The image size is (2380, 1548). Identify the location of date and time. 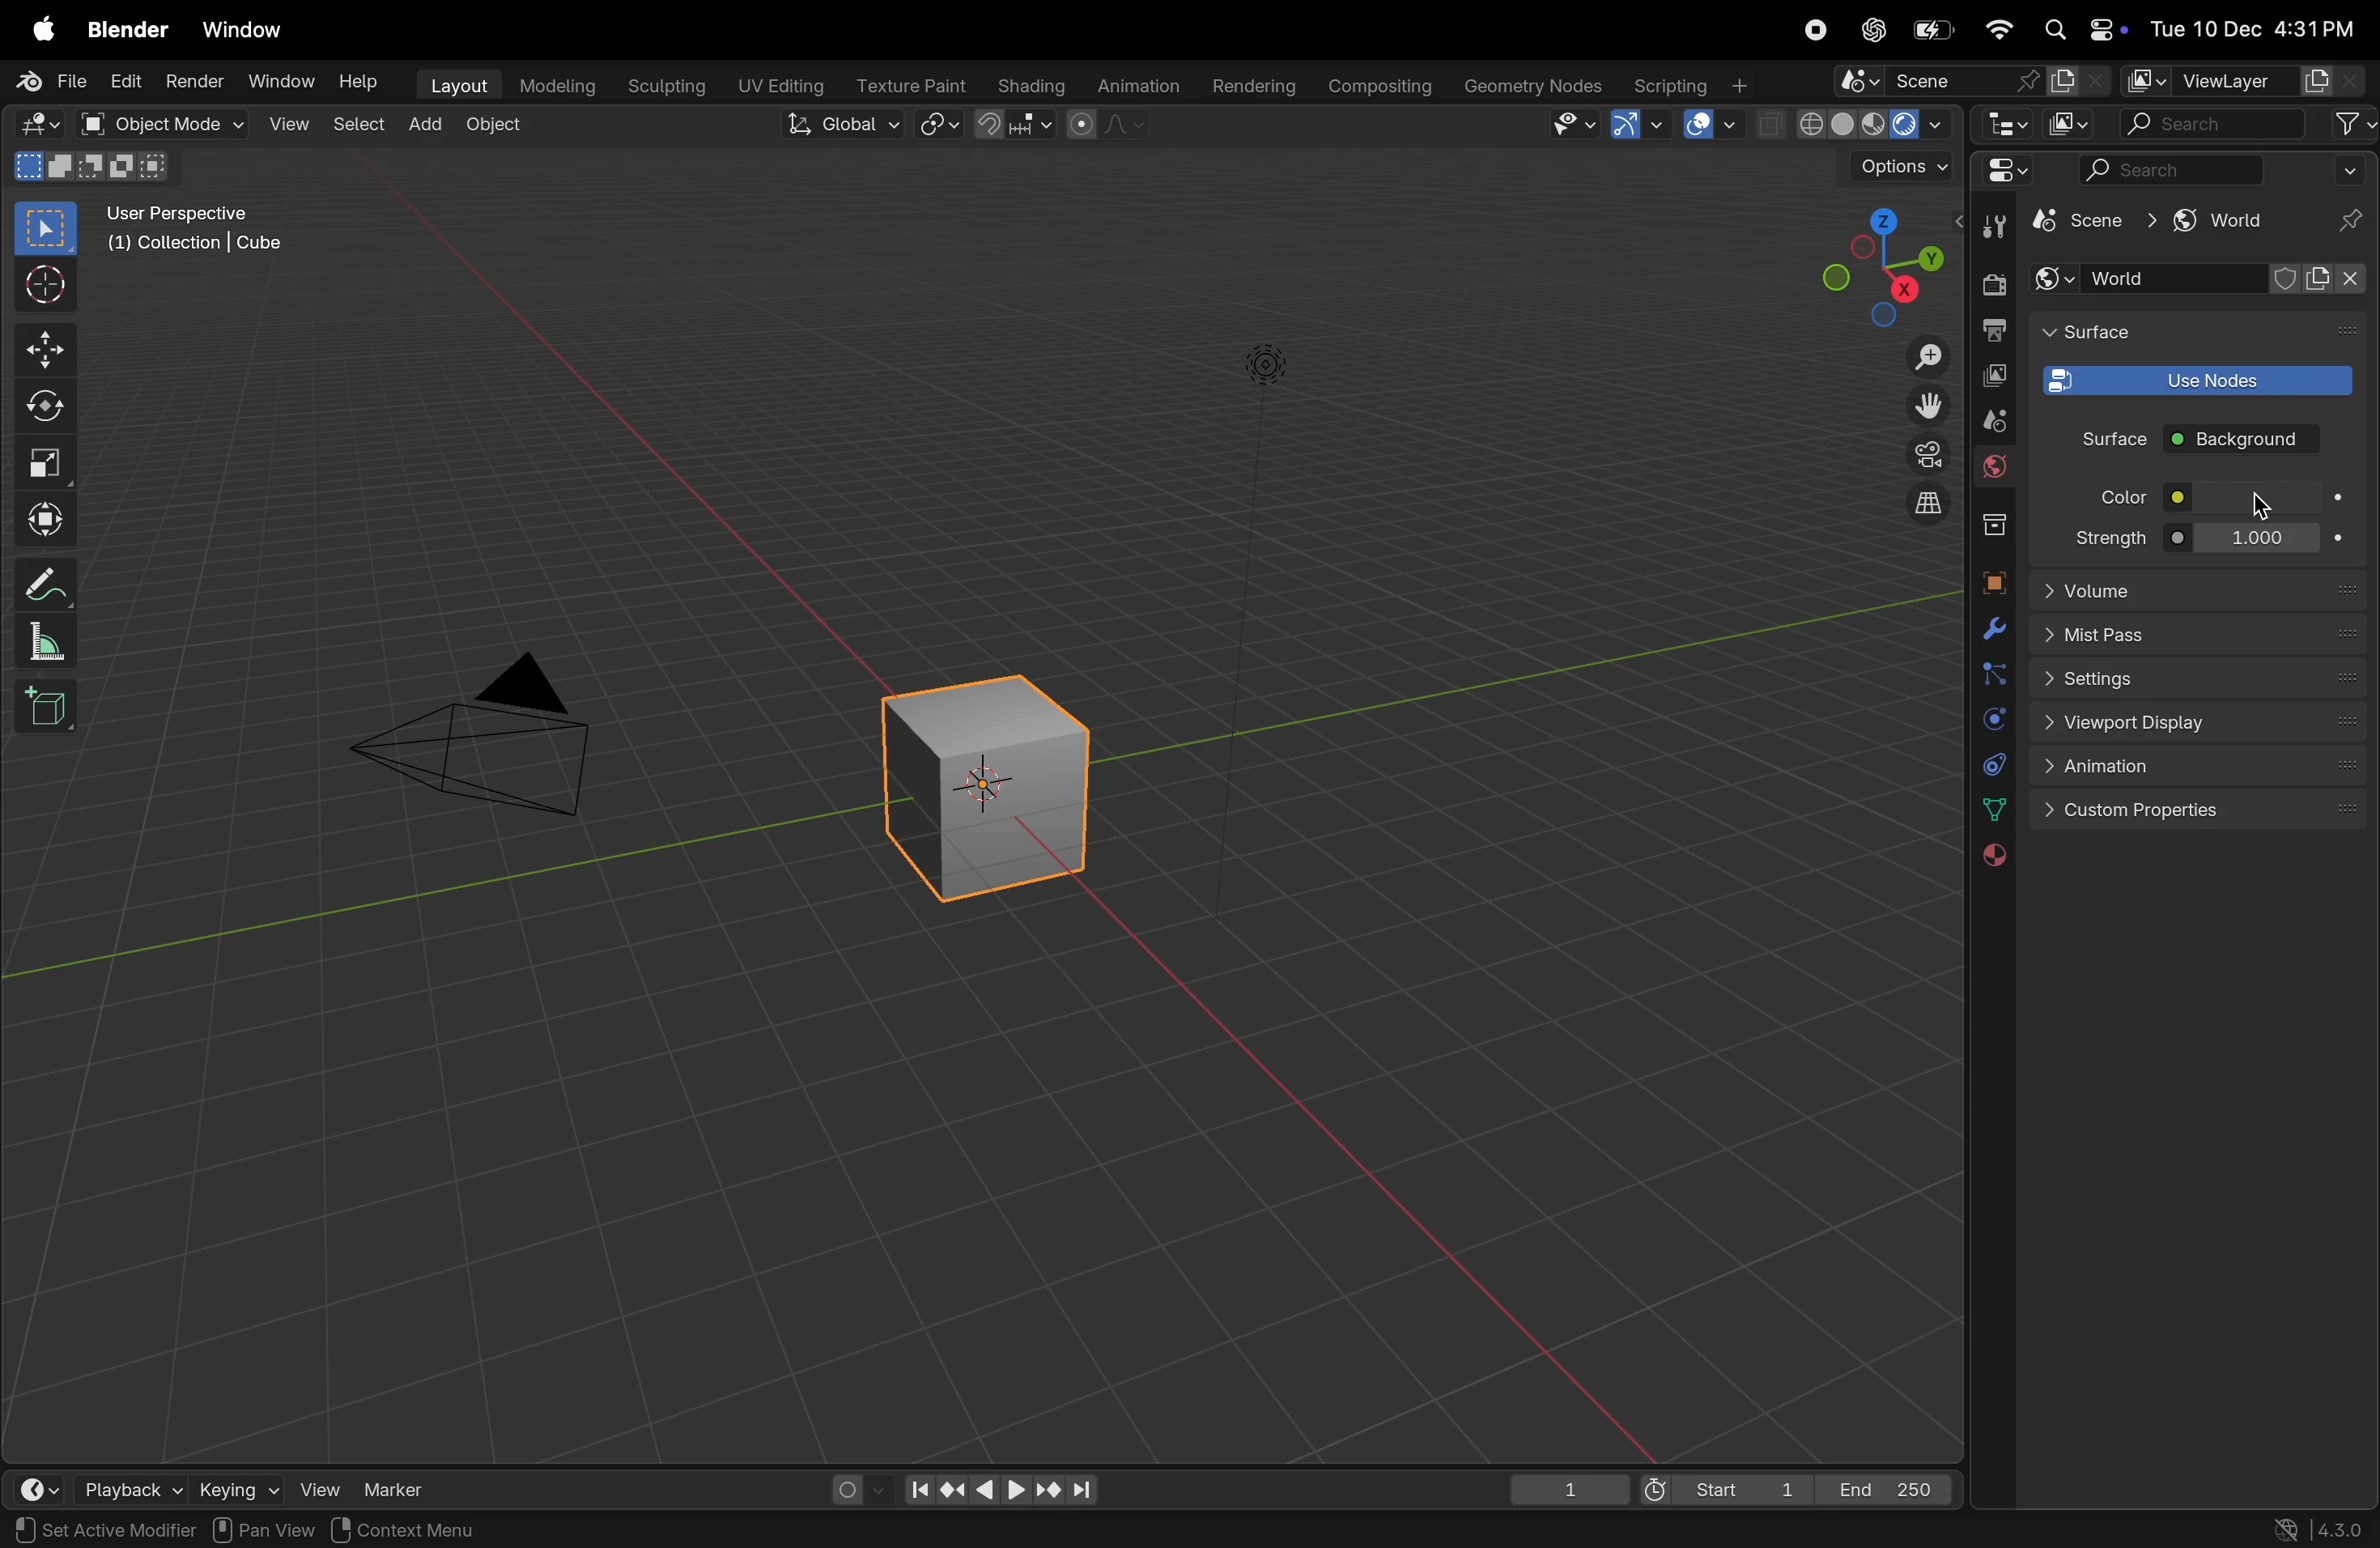
(2251, 23).